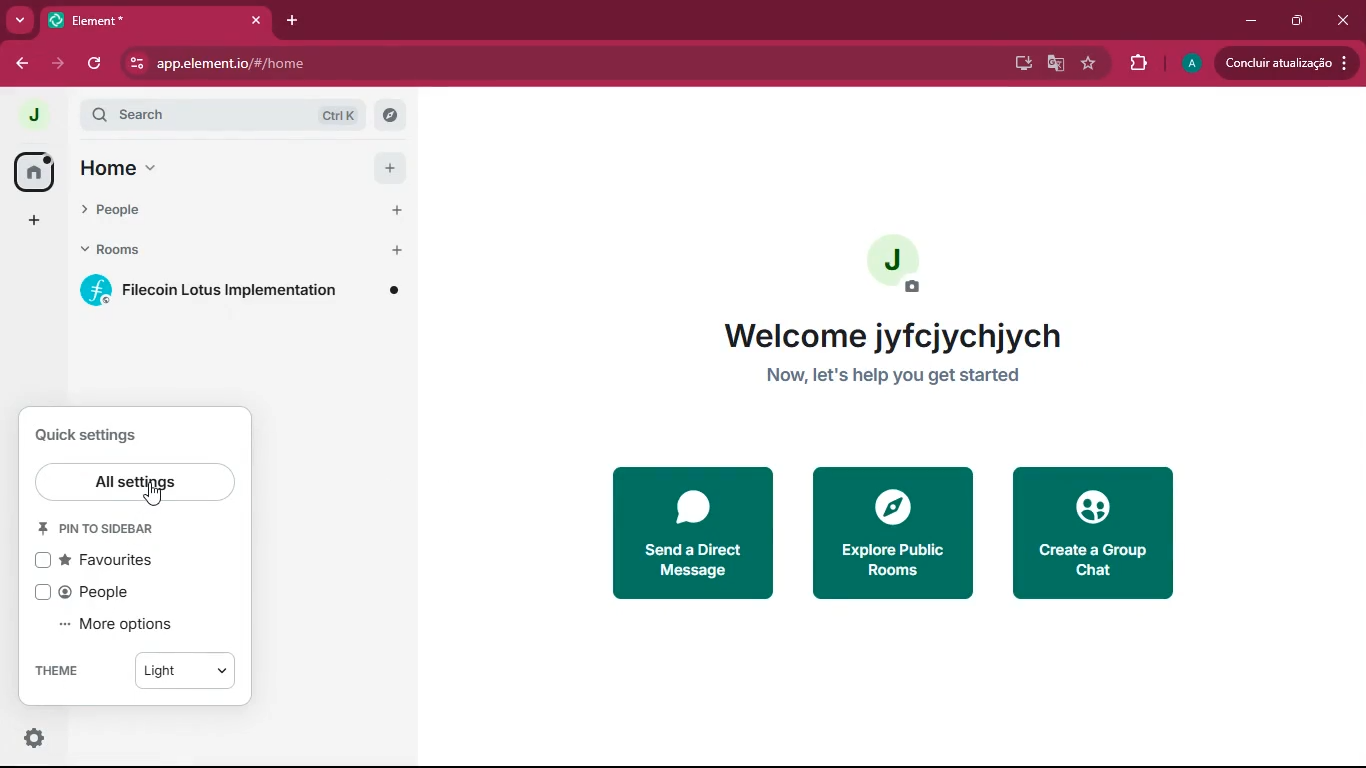 This screenshot has height=768, width=1366. What do you see at coordinates (888, 532) in the screenshot?
I see `explore` at bounding box center [888, 532].